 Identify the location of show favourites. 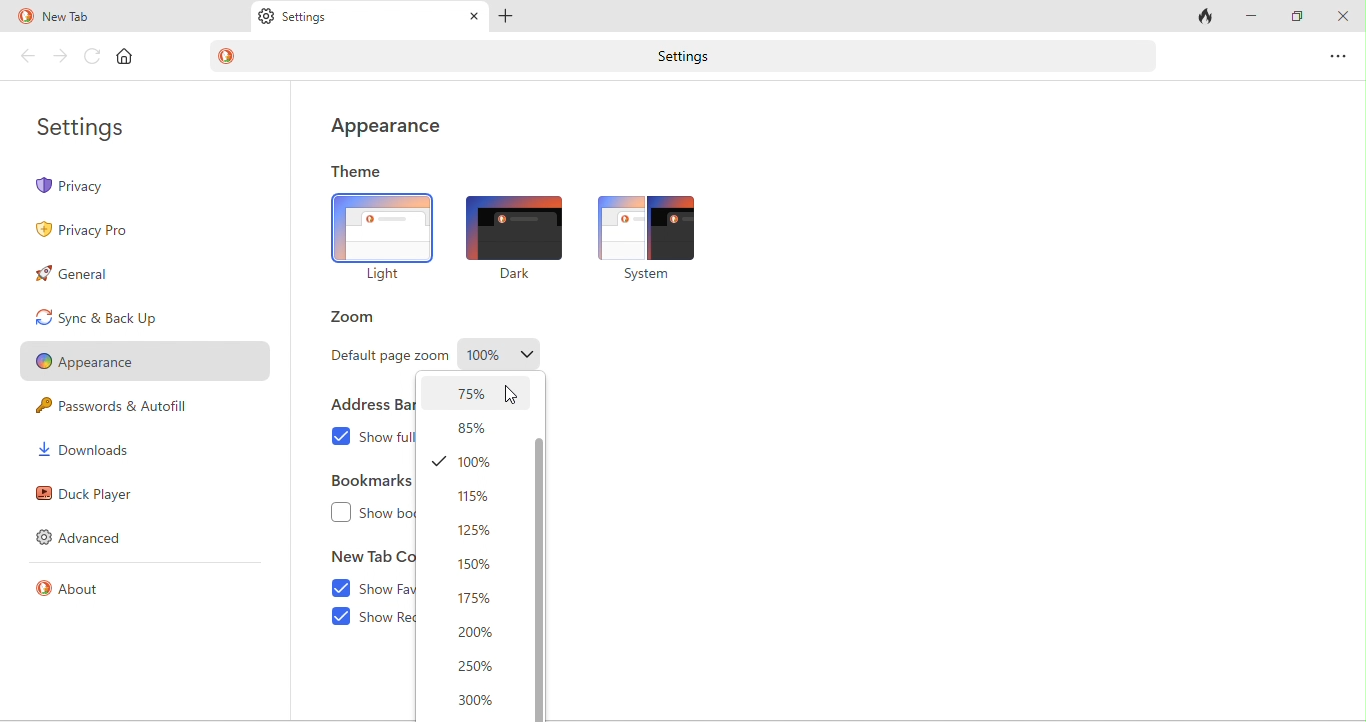
(390, 585).